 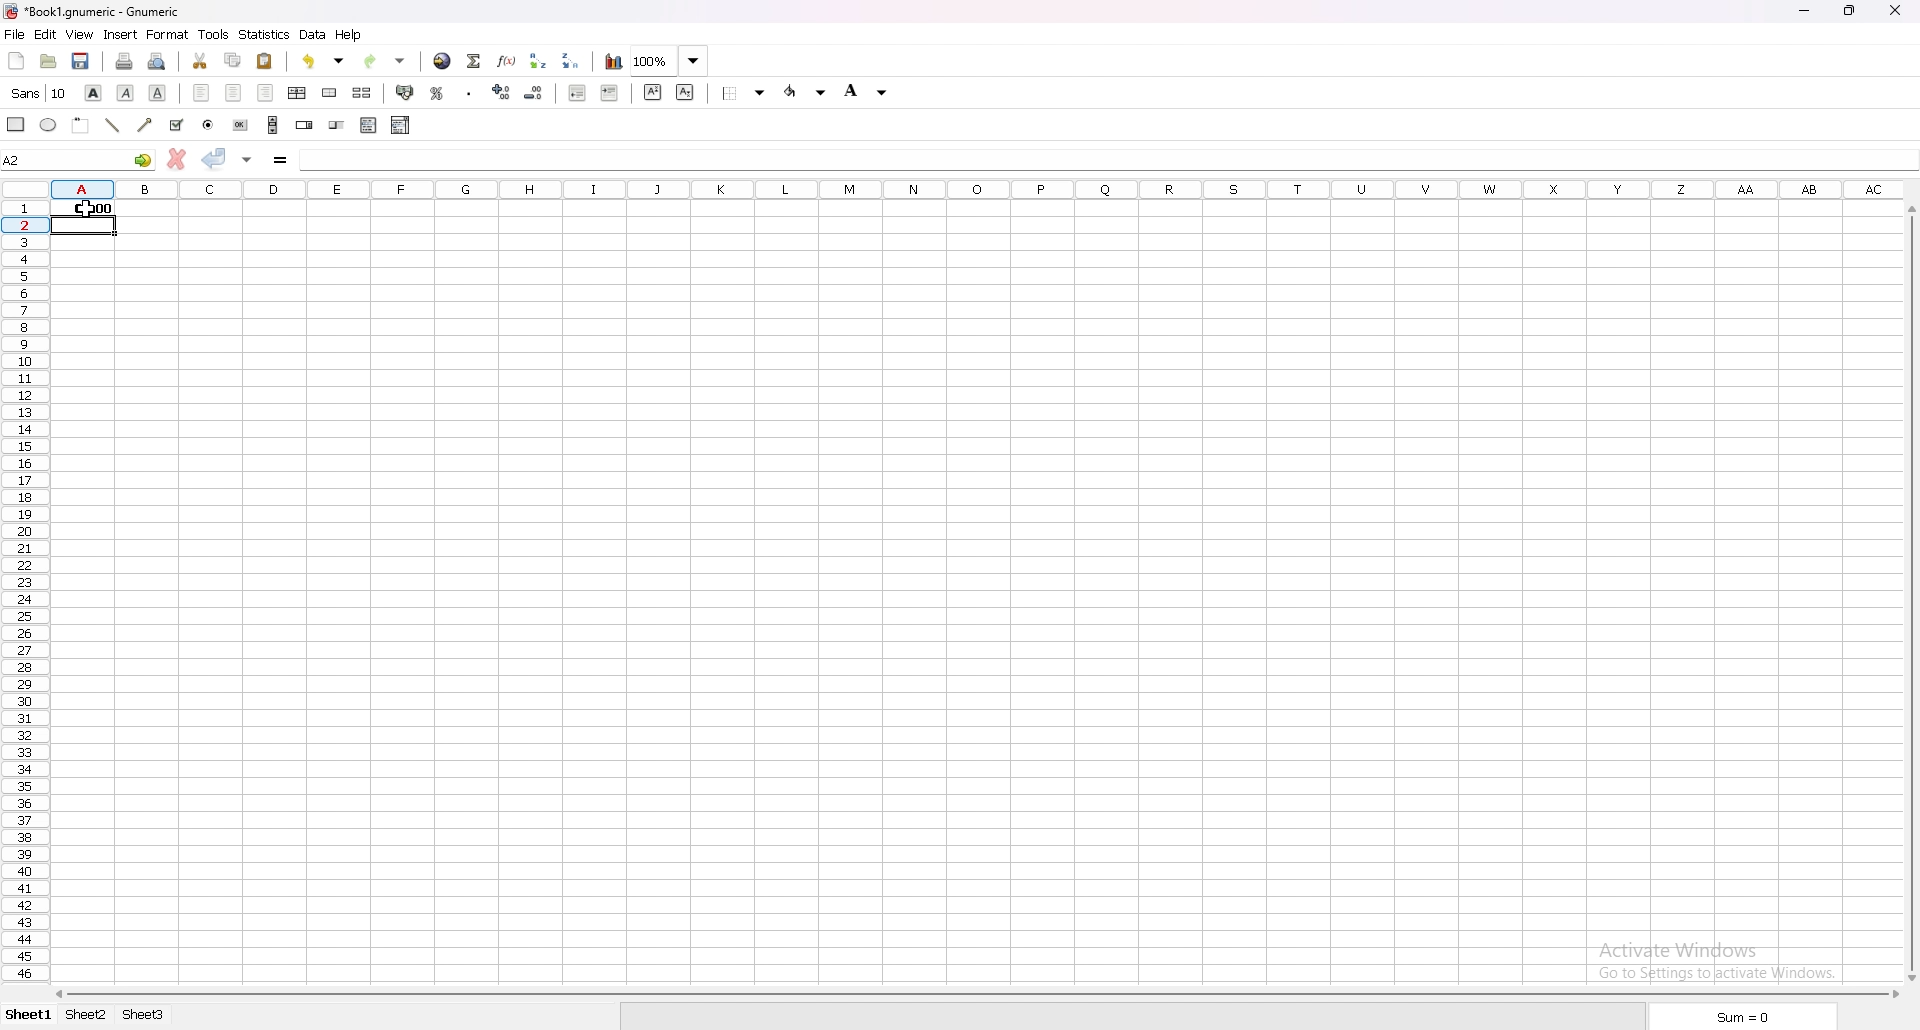 What do you see at coordinates (280, 159) in the screenshot?
I see `formula` at bounding box center [280, 159].